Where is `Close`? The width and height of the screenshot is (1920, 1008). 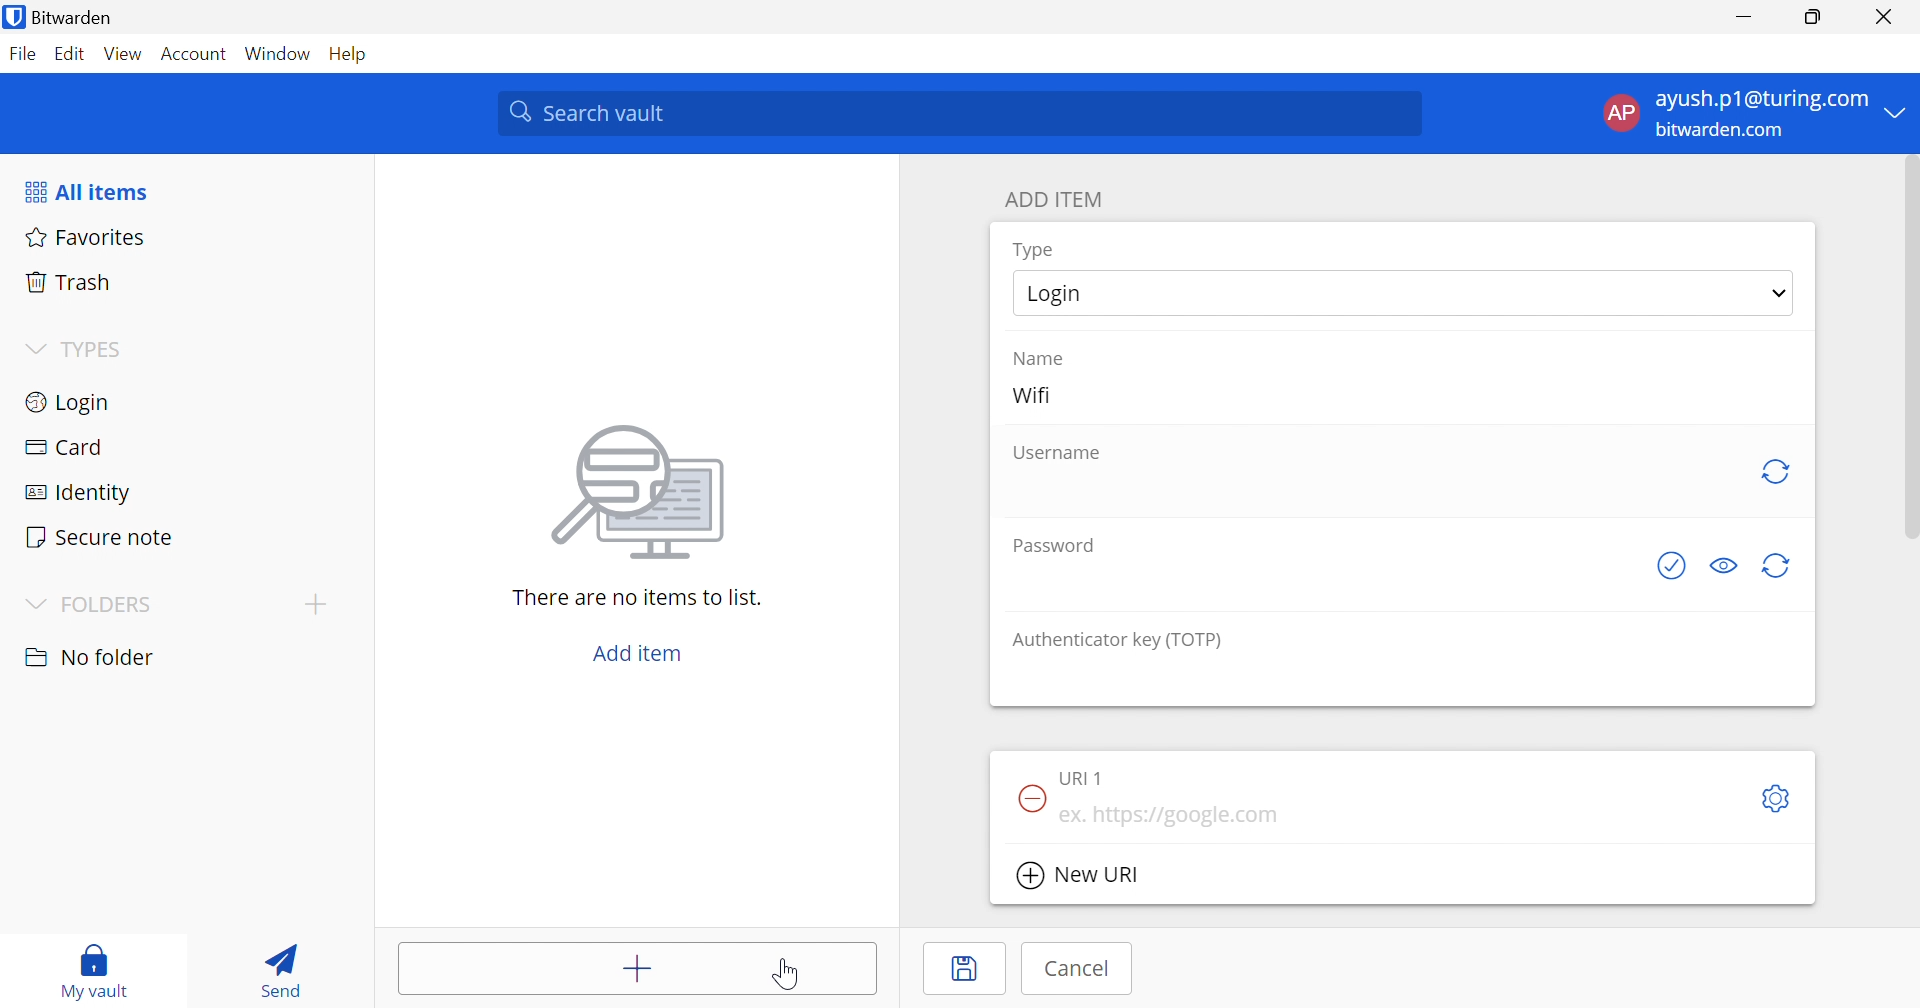 Close is located at coordinates (1888, 17).